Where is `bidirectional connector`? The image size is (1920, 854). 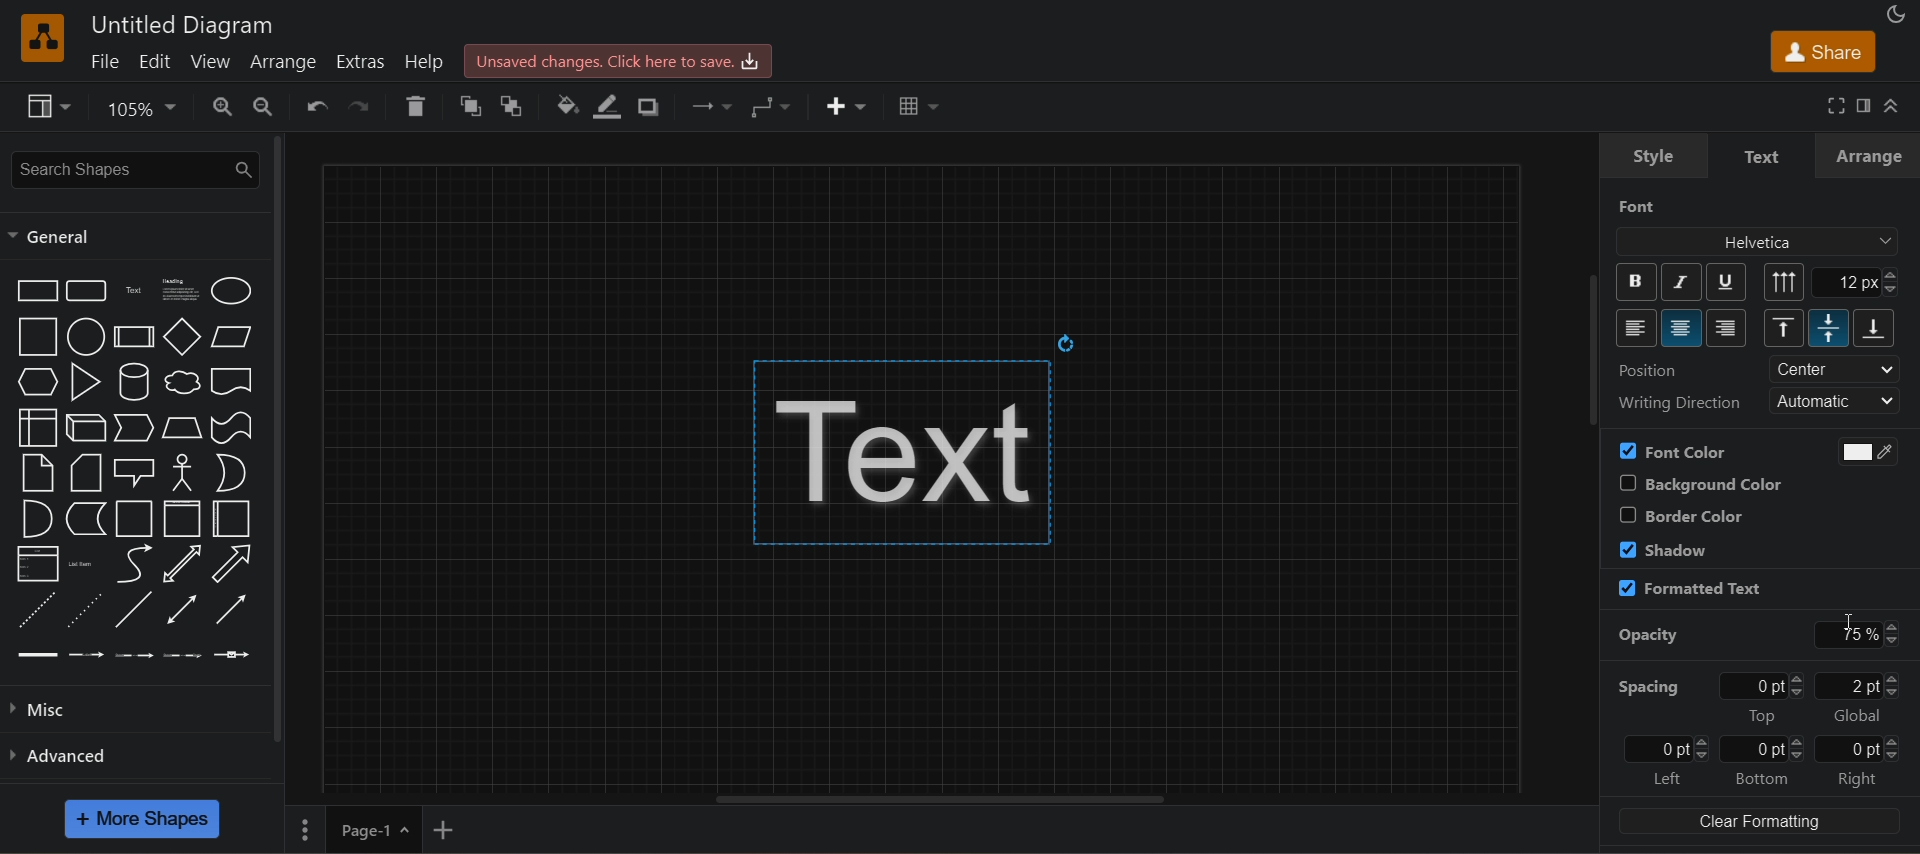 bidirectional connector is located at coordinates (182, 609).